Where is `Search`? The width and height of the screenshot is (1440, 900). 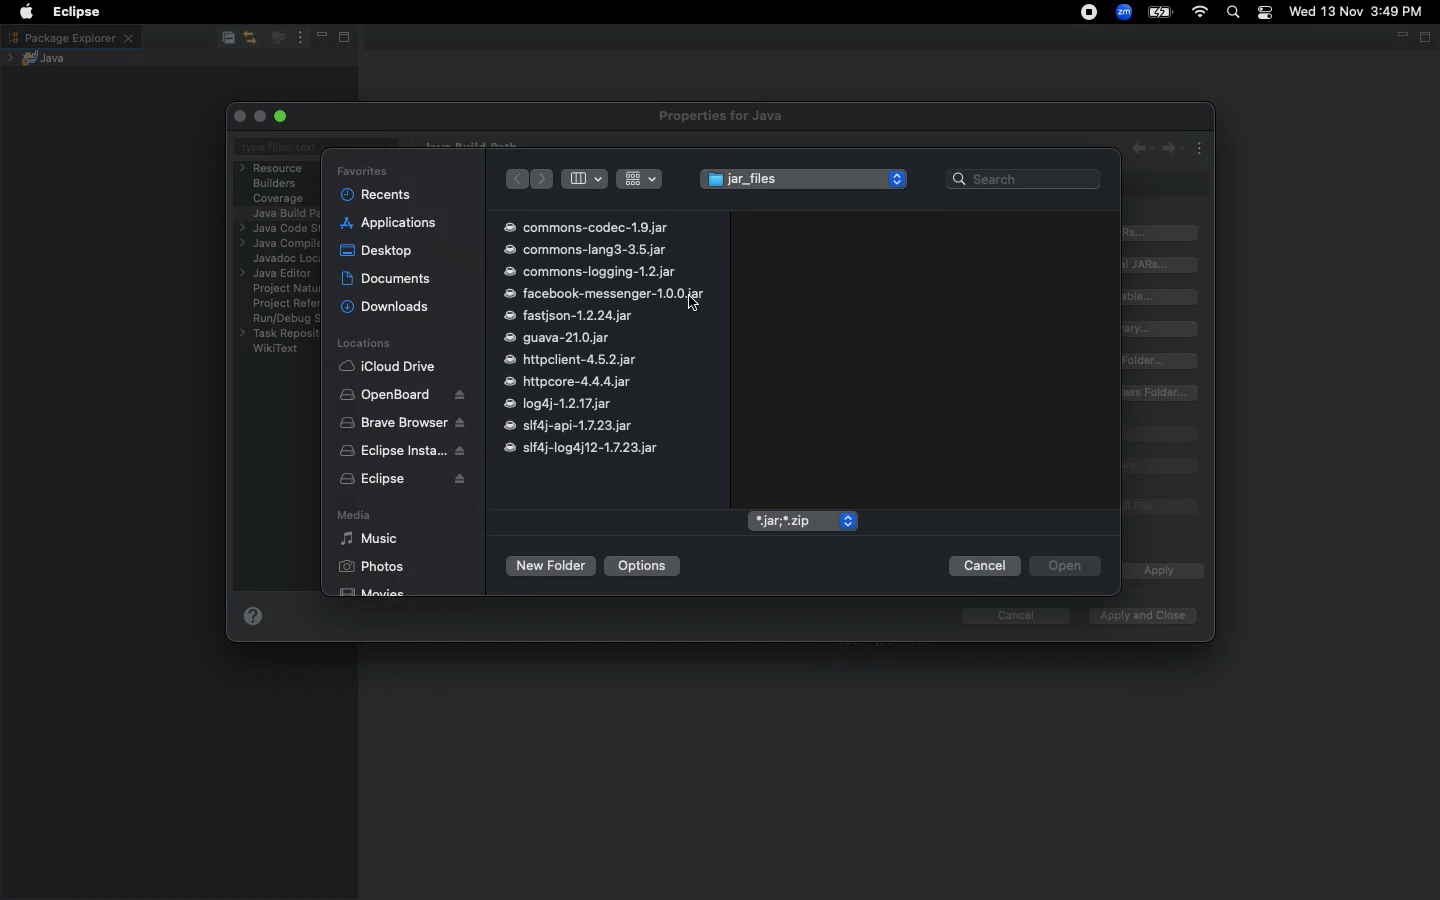 Search is located at coordinates (1024, 177).